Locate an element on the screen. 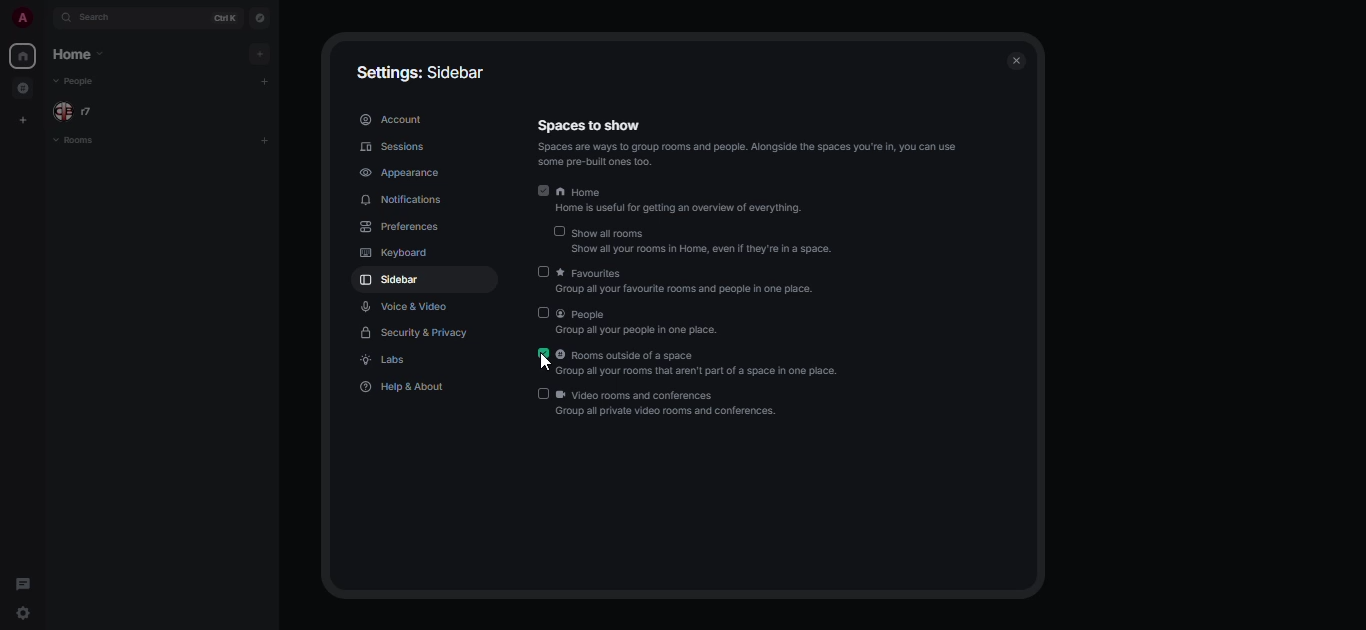  appearance is located at coordinates (400, 172).